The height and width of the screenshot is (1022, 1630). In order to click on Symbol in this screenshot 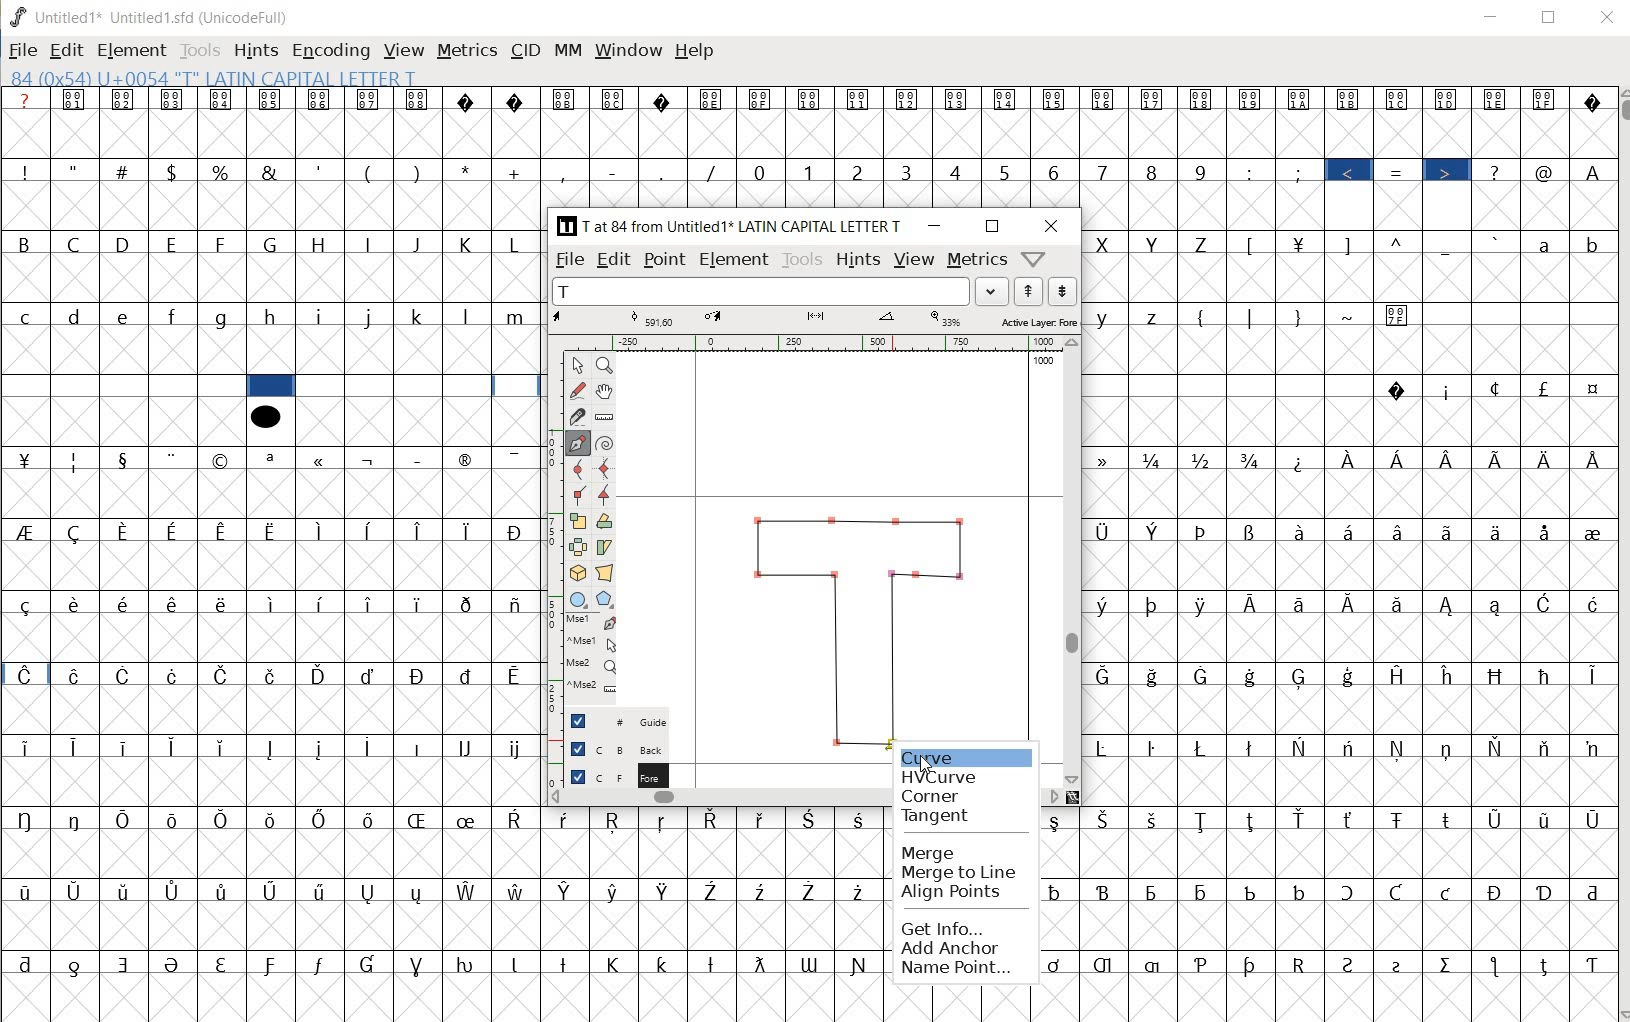, I will do `click(861, 818)`.